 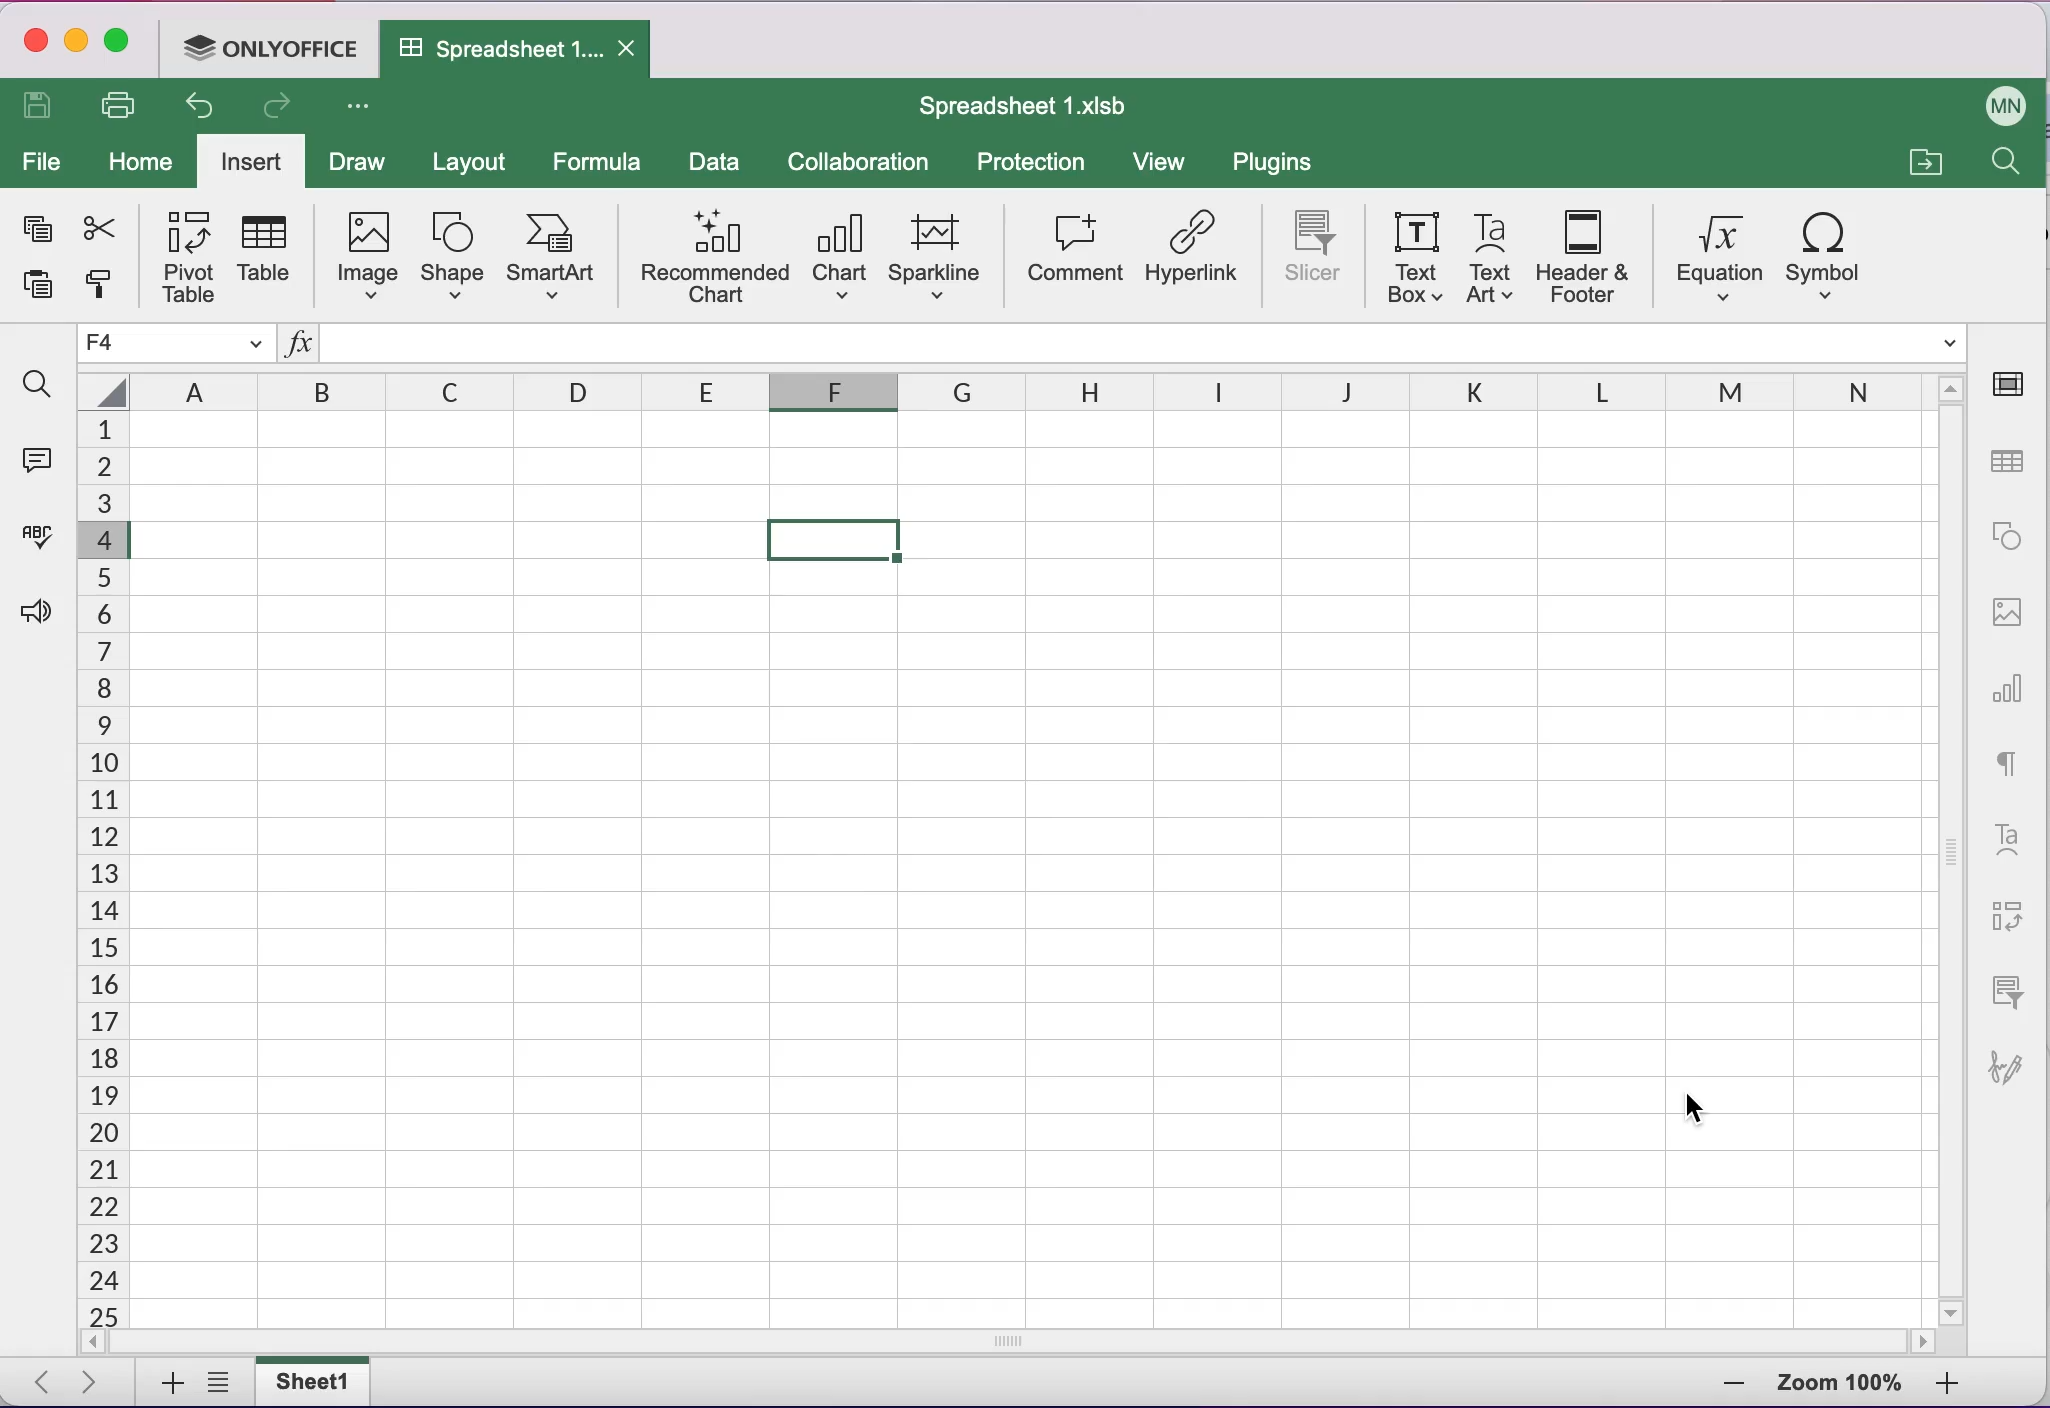 What do you see at coordinates (215, 1382) in the screenshot?
I see `list of sheets` at bounding box center [215, 1382].